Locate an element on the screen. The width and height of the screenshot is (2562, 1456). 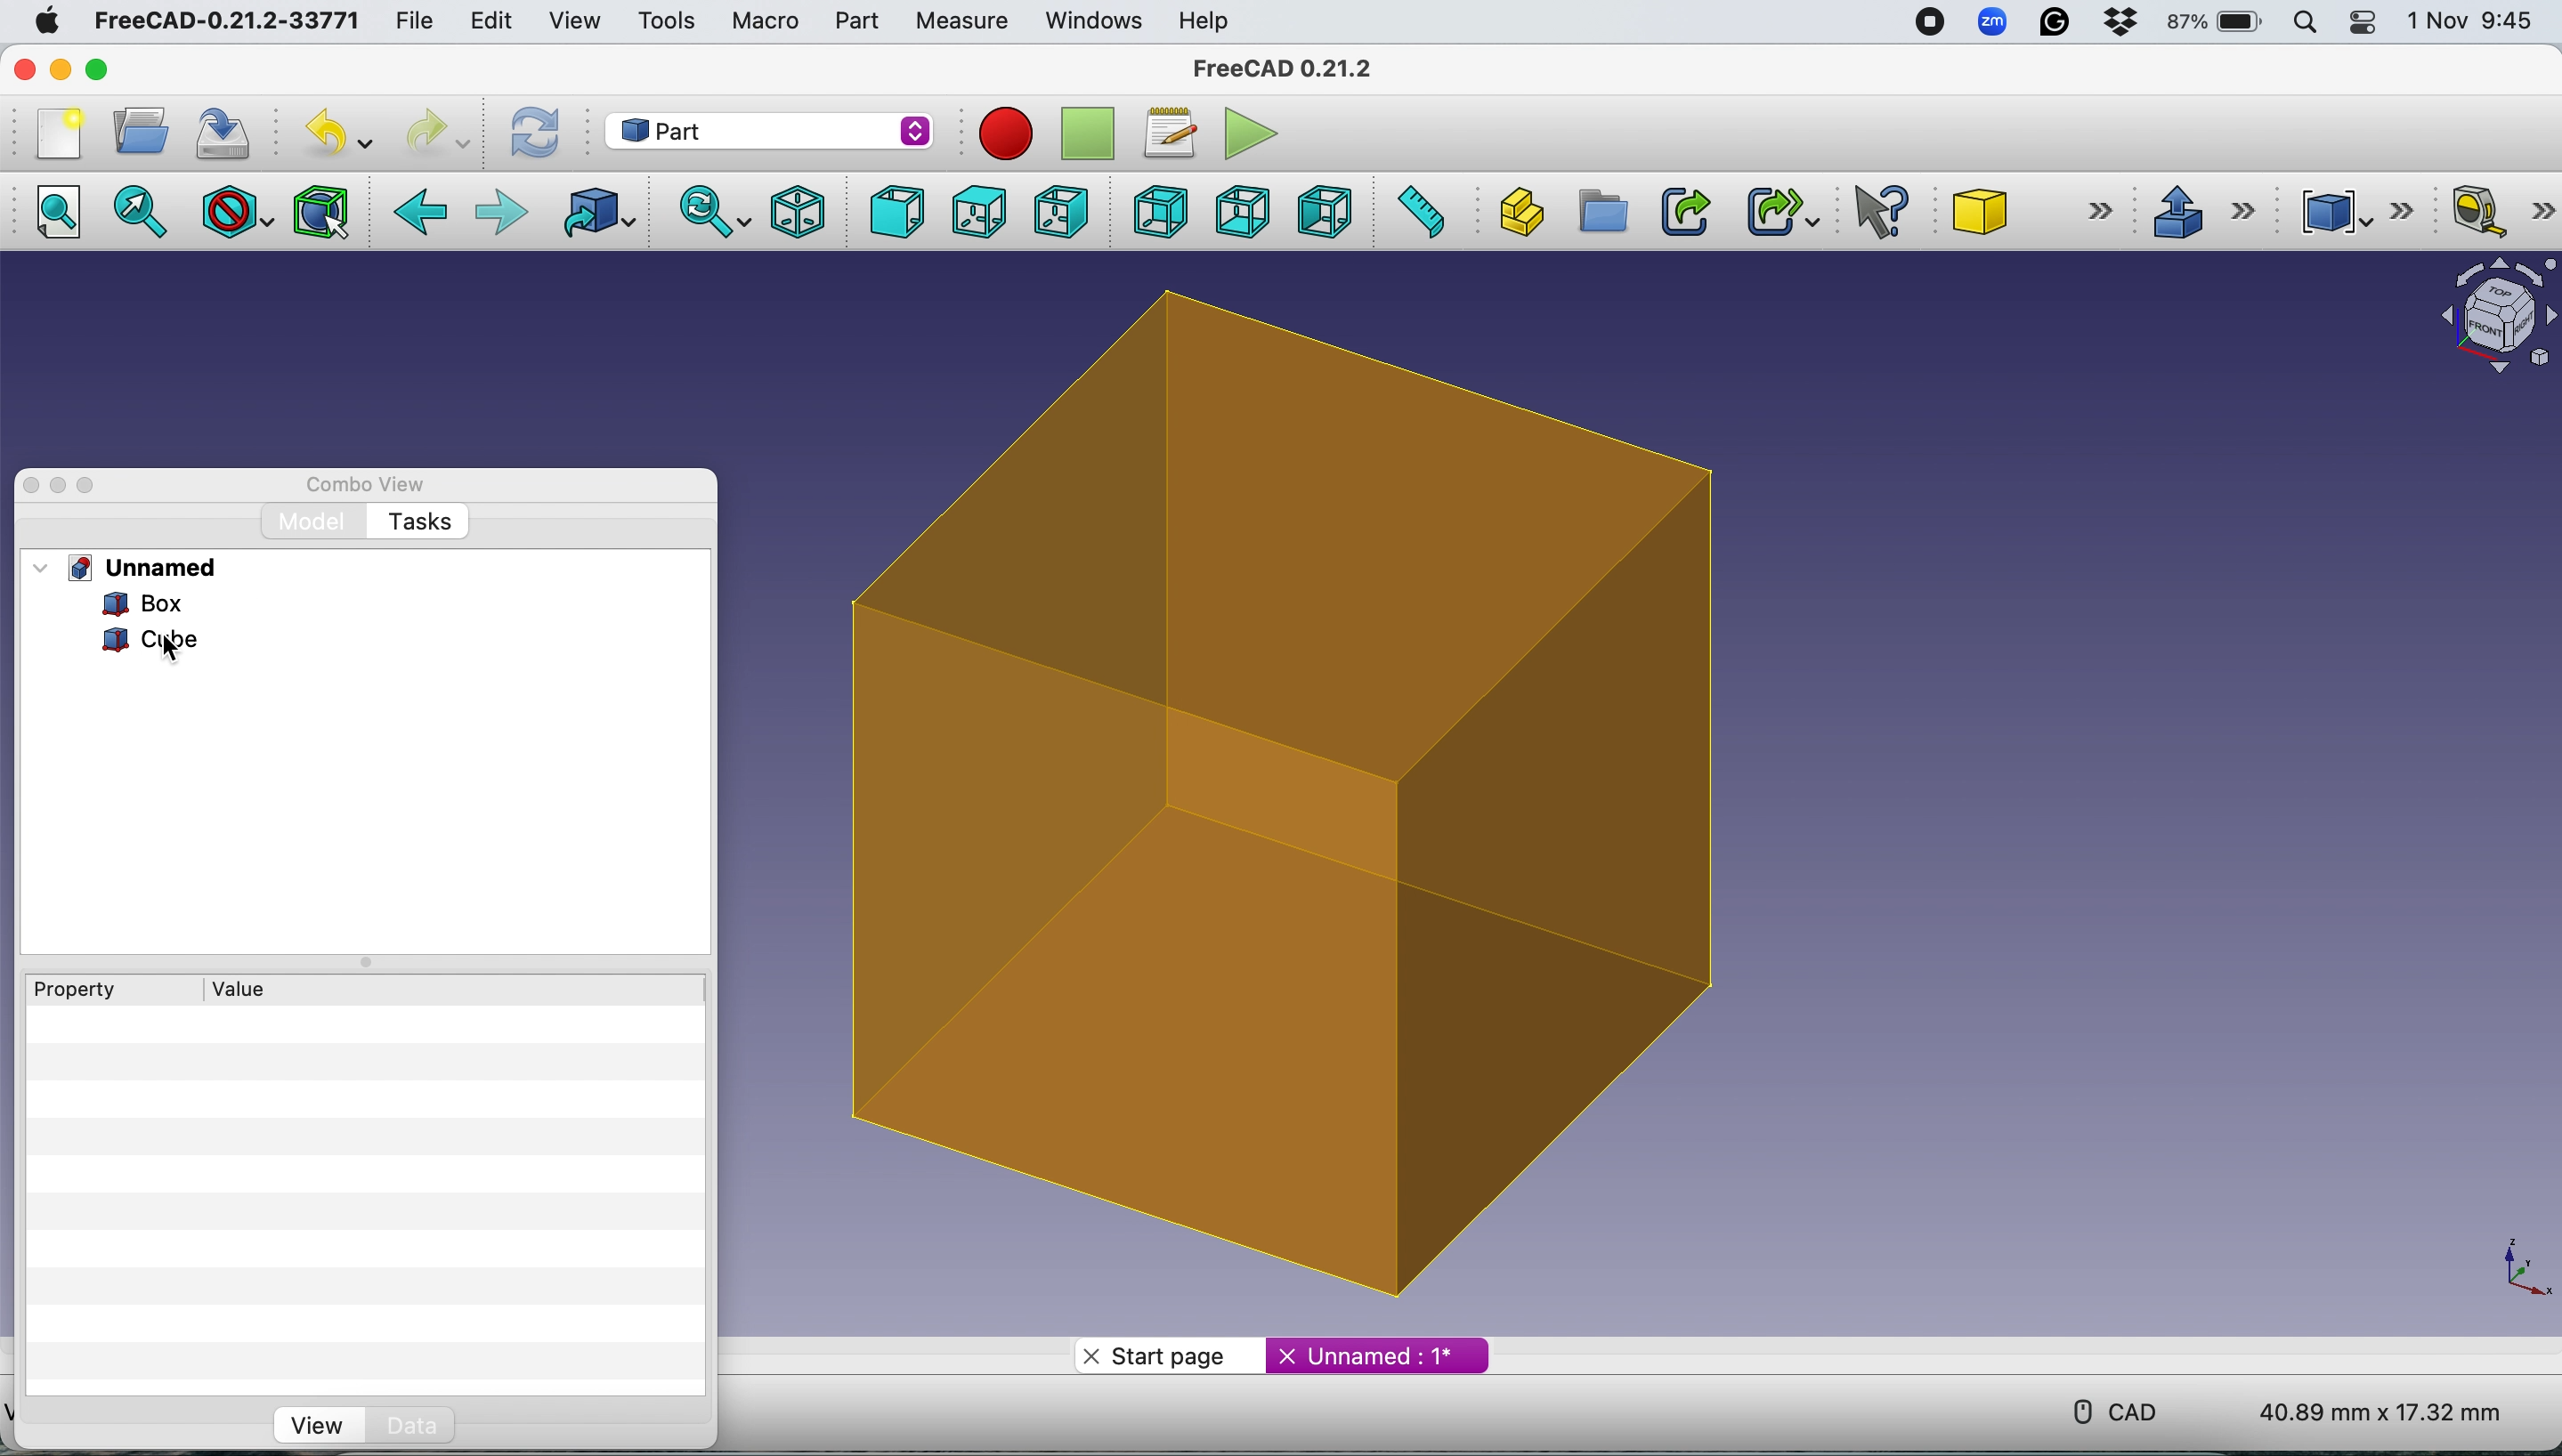
Minimise is located at coordinates (60, 486).